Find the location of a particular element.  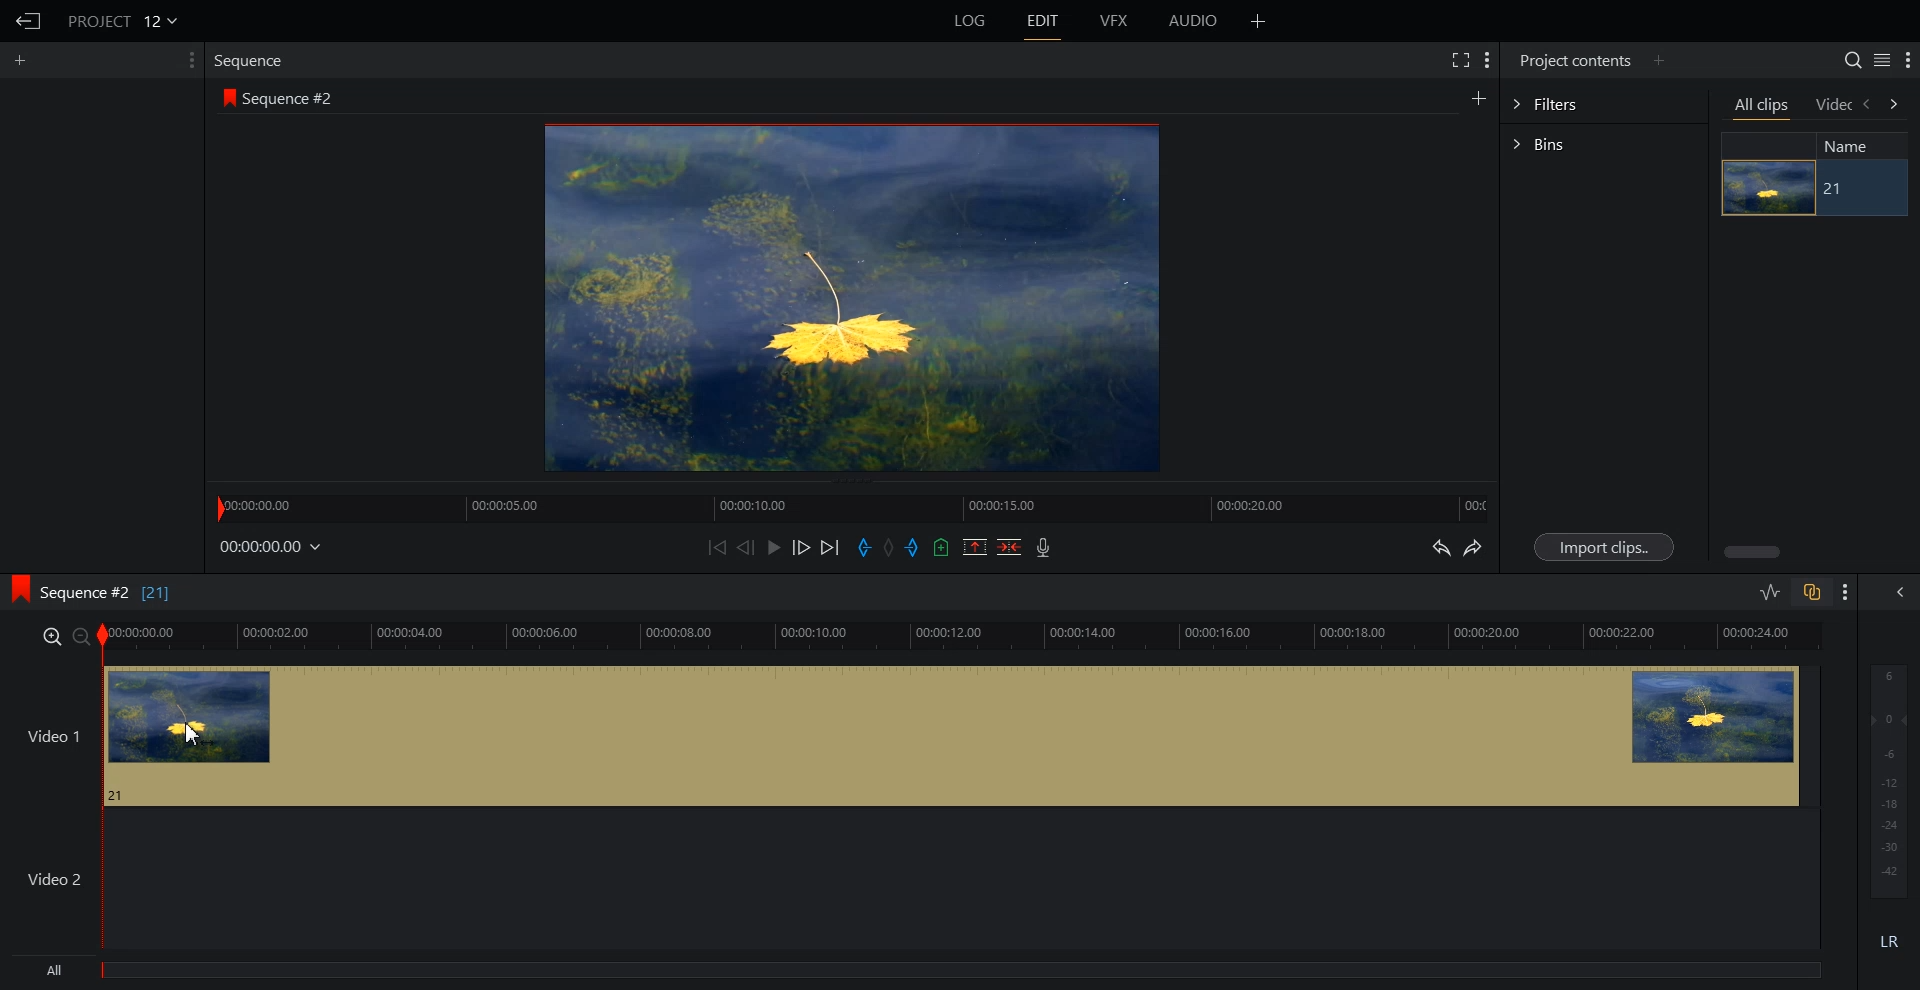

Nudge One Frame Forward is located at coordinates (802, 548).